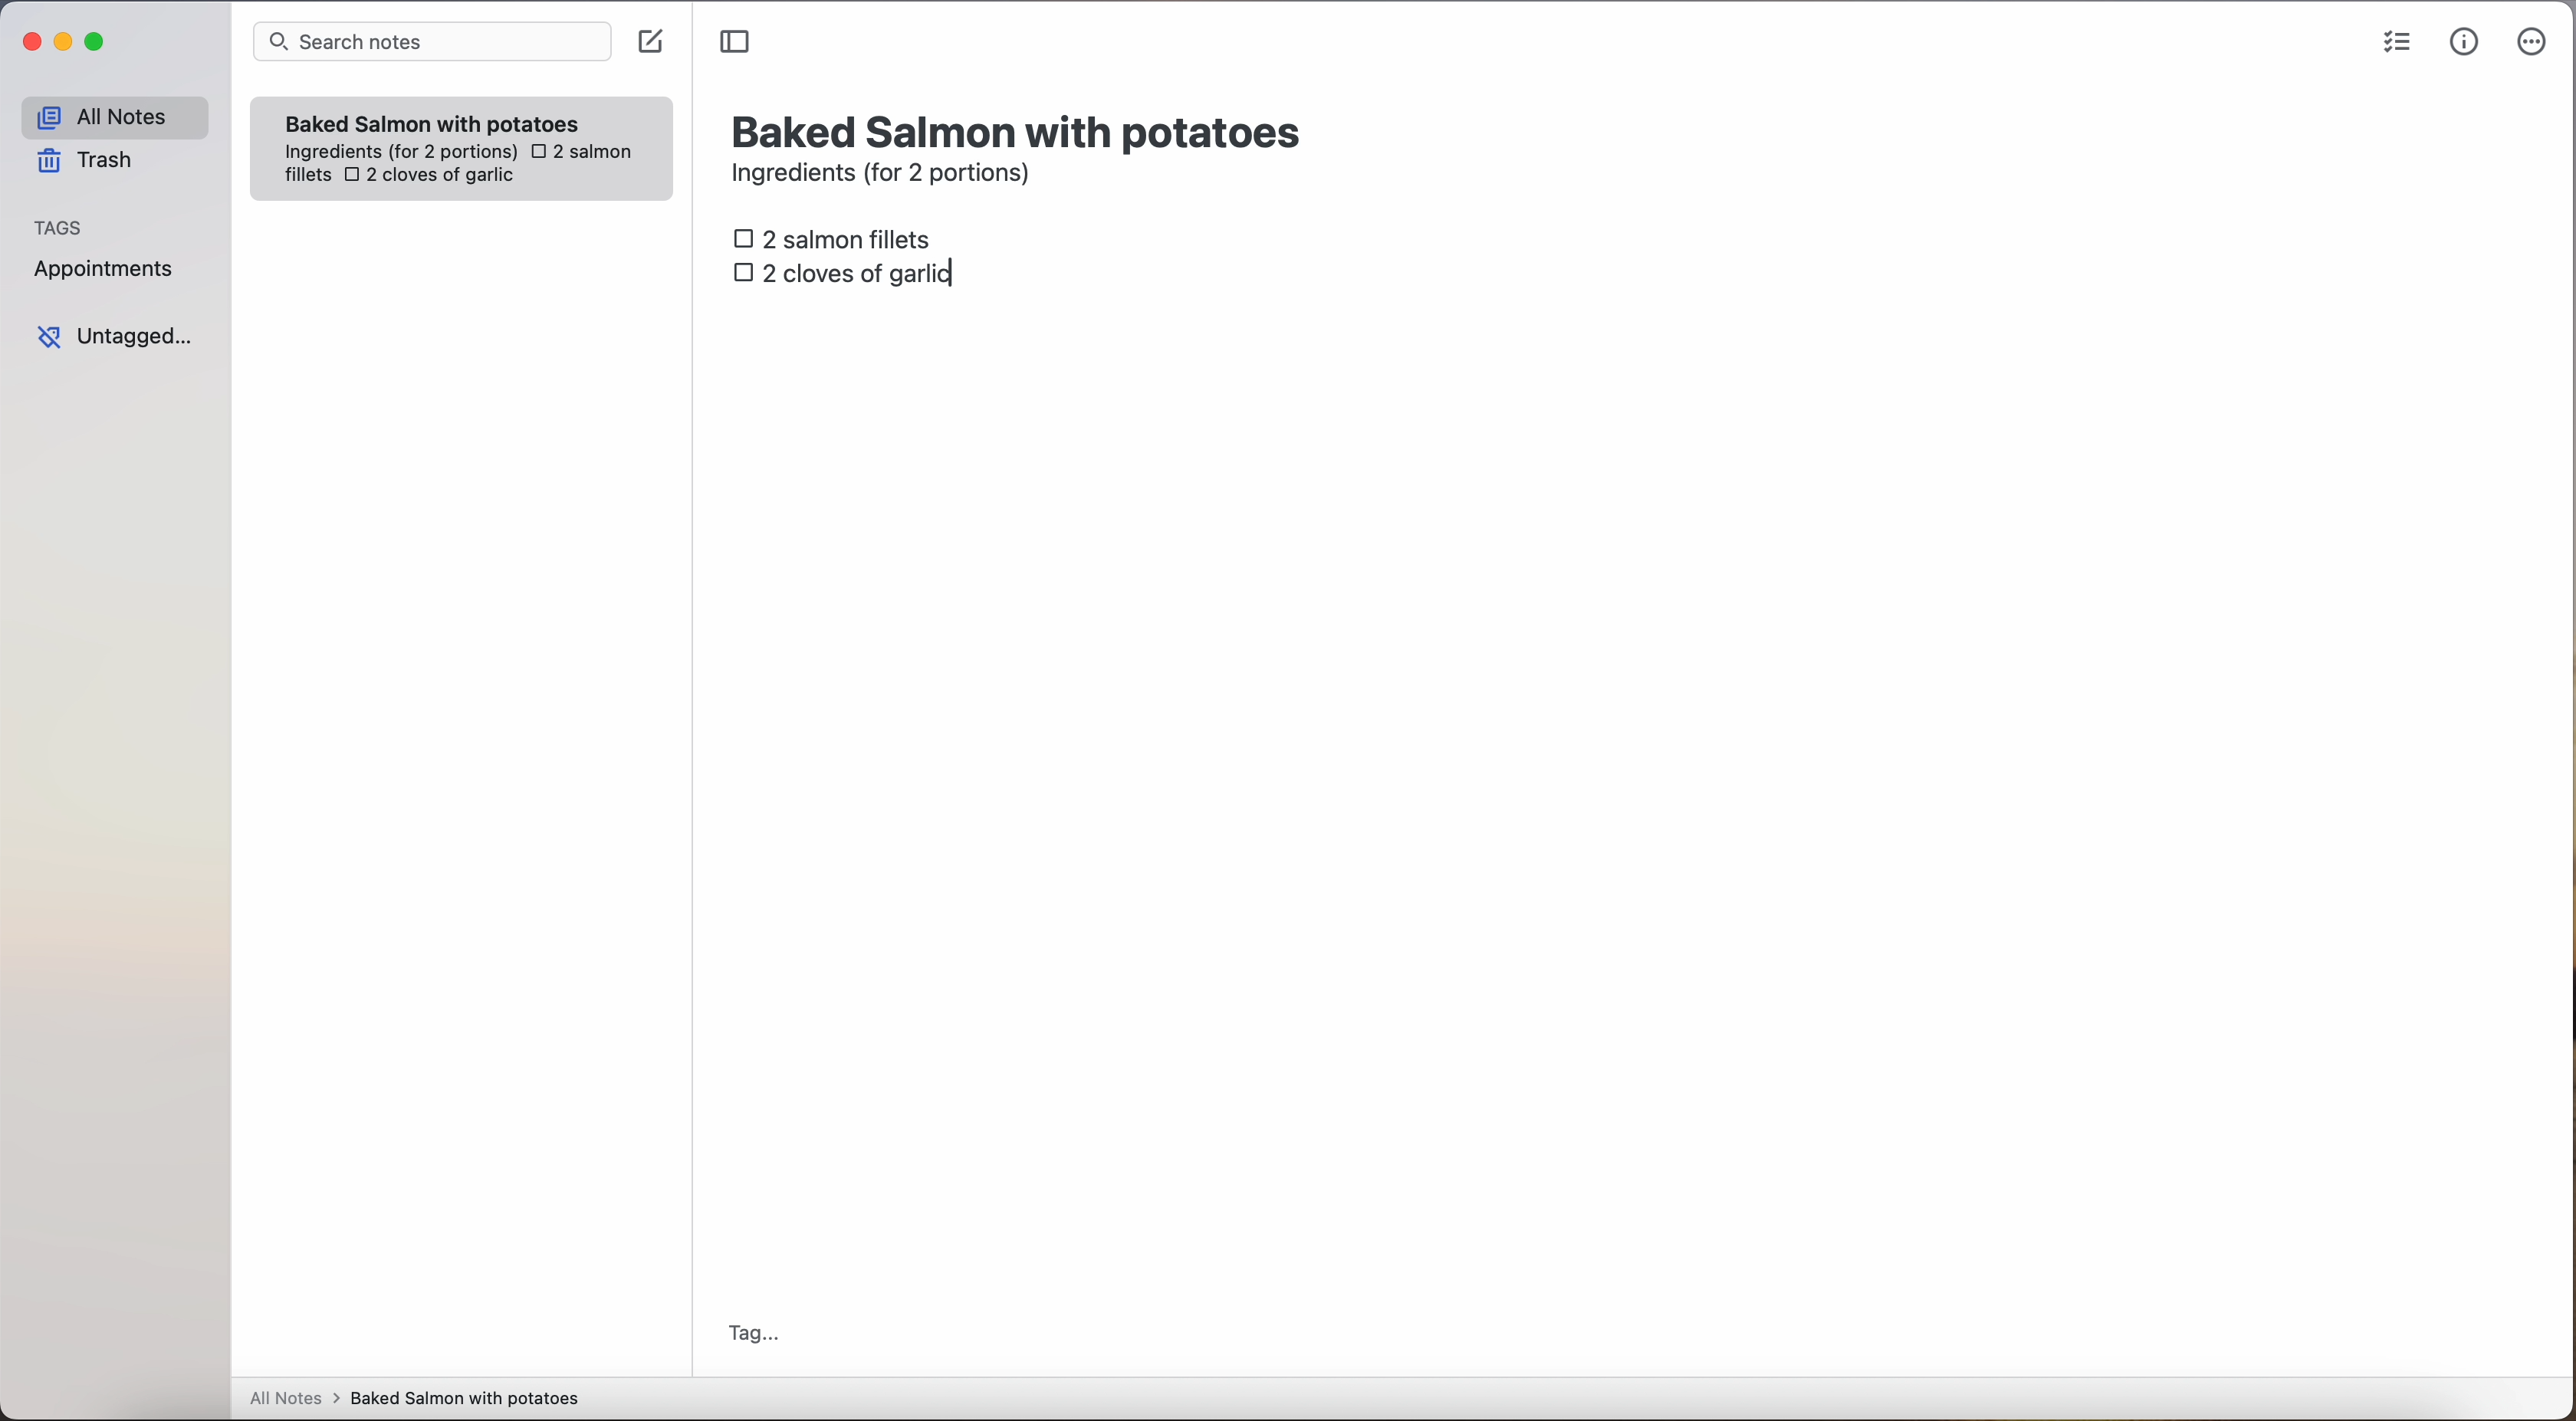 This screenshot has height=1421, width=2576. I want to click on search bar, so click(430, 44).